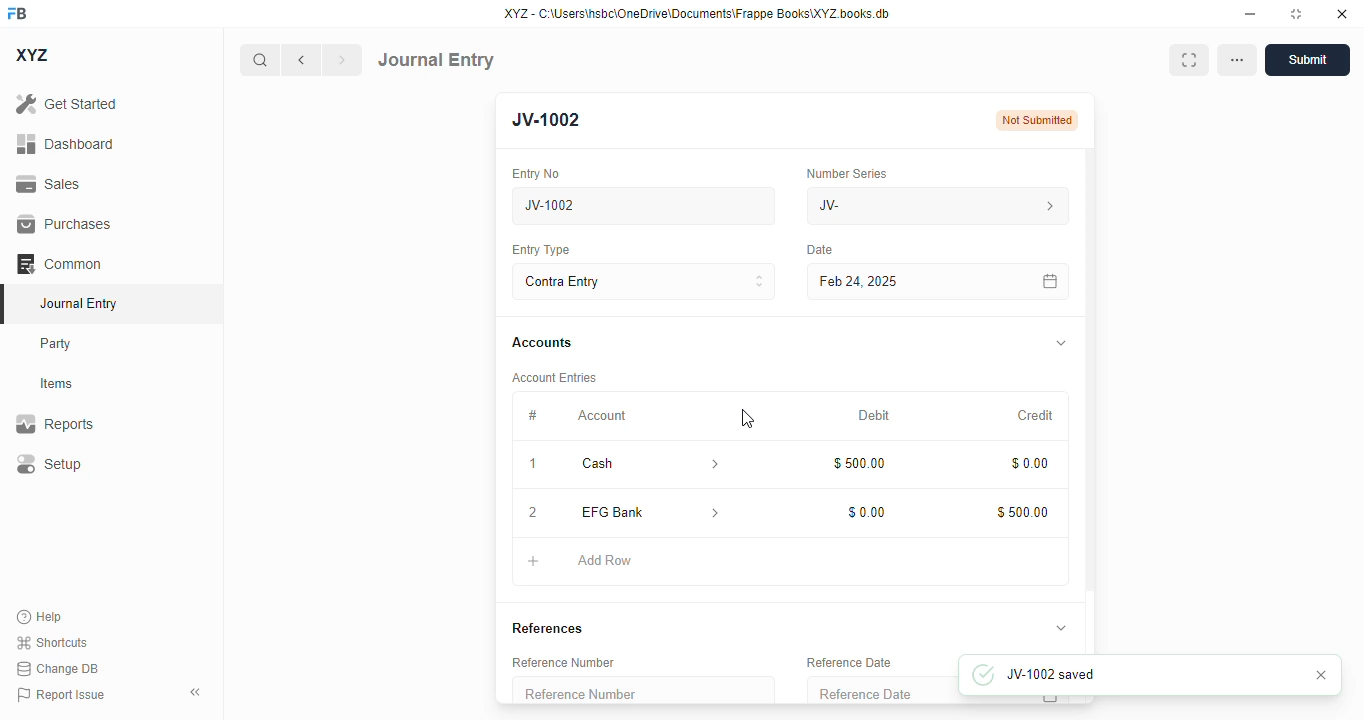 Image resolution: width=1364 pixels, height=720 pixels. Describe the element at coordinates (643, 280) in the screenshot. I see `contra entry ` at that location.